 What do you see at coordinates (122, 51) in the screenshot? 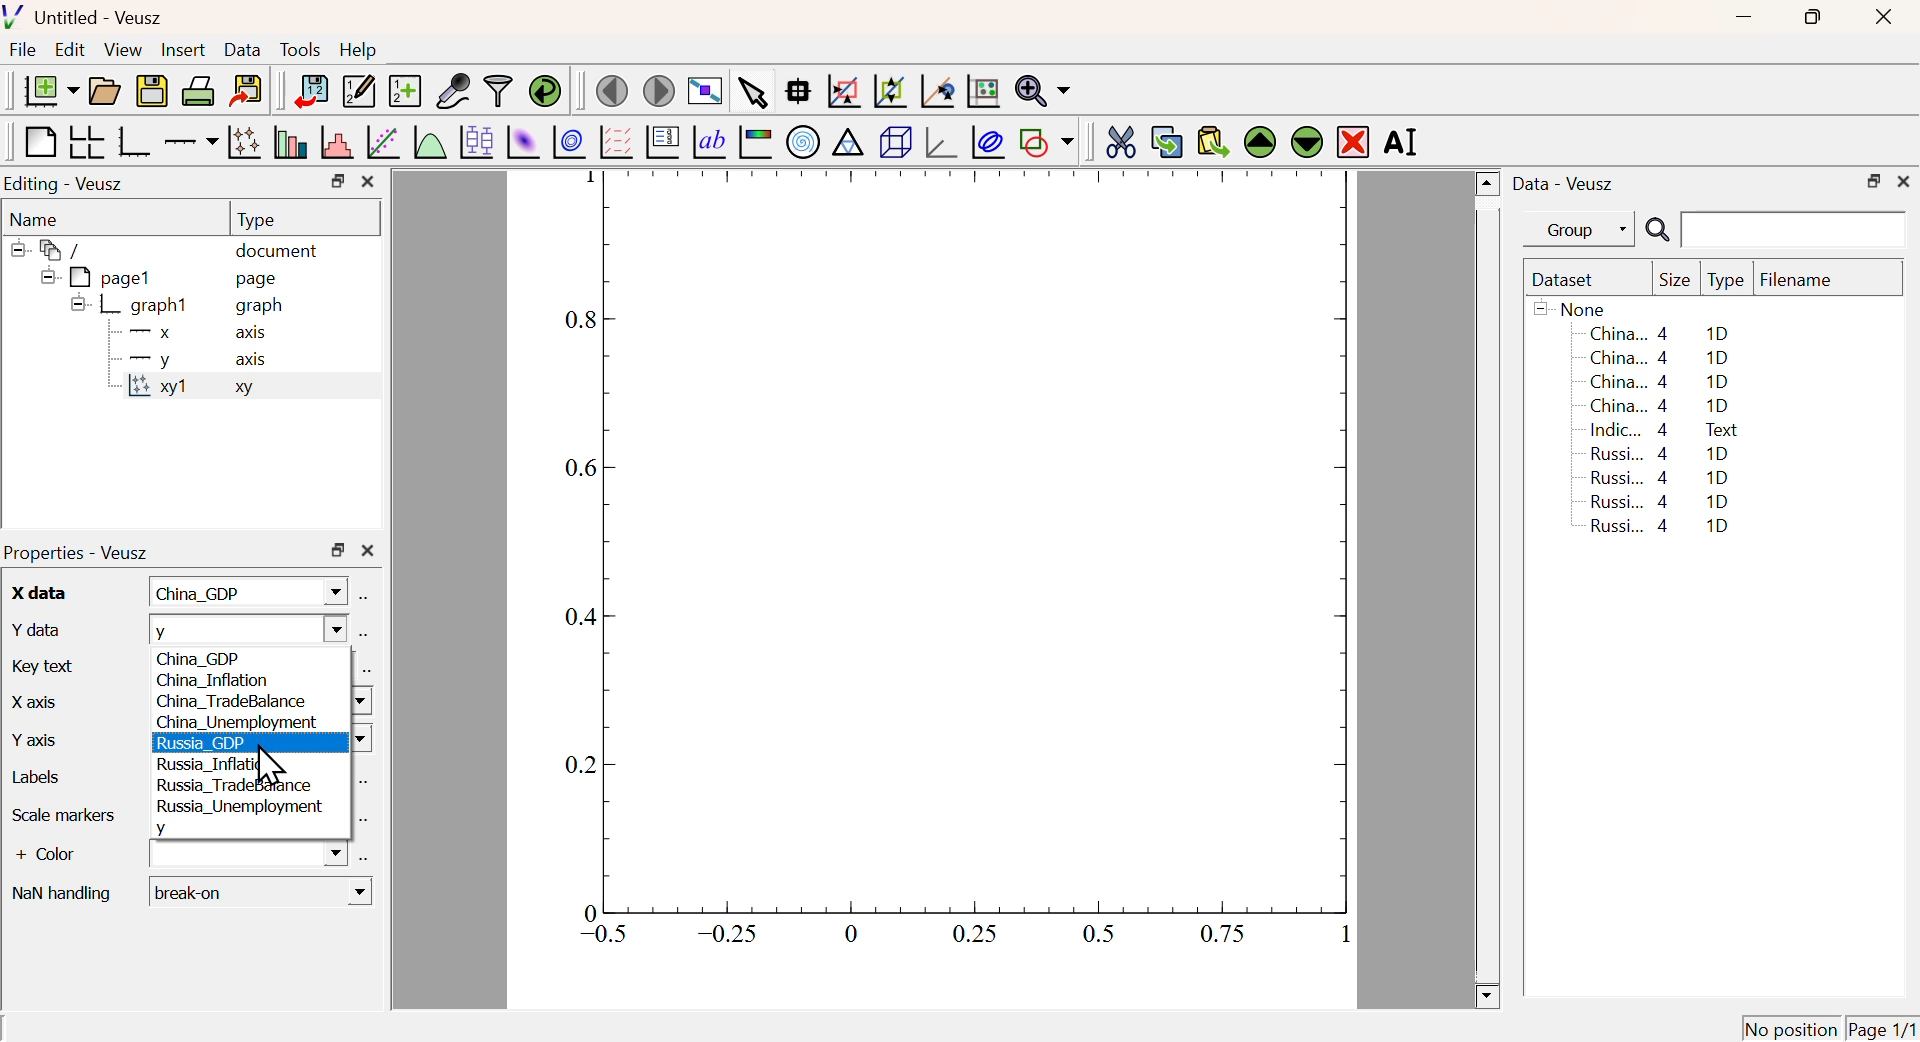
I see `View` at bounding box center [122, 51].